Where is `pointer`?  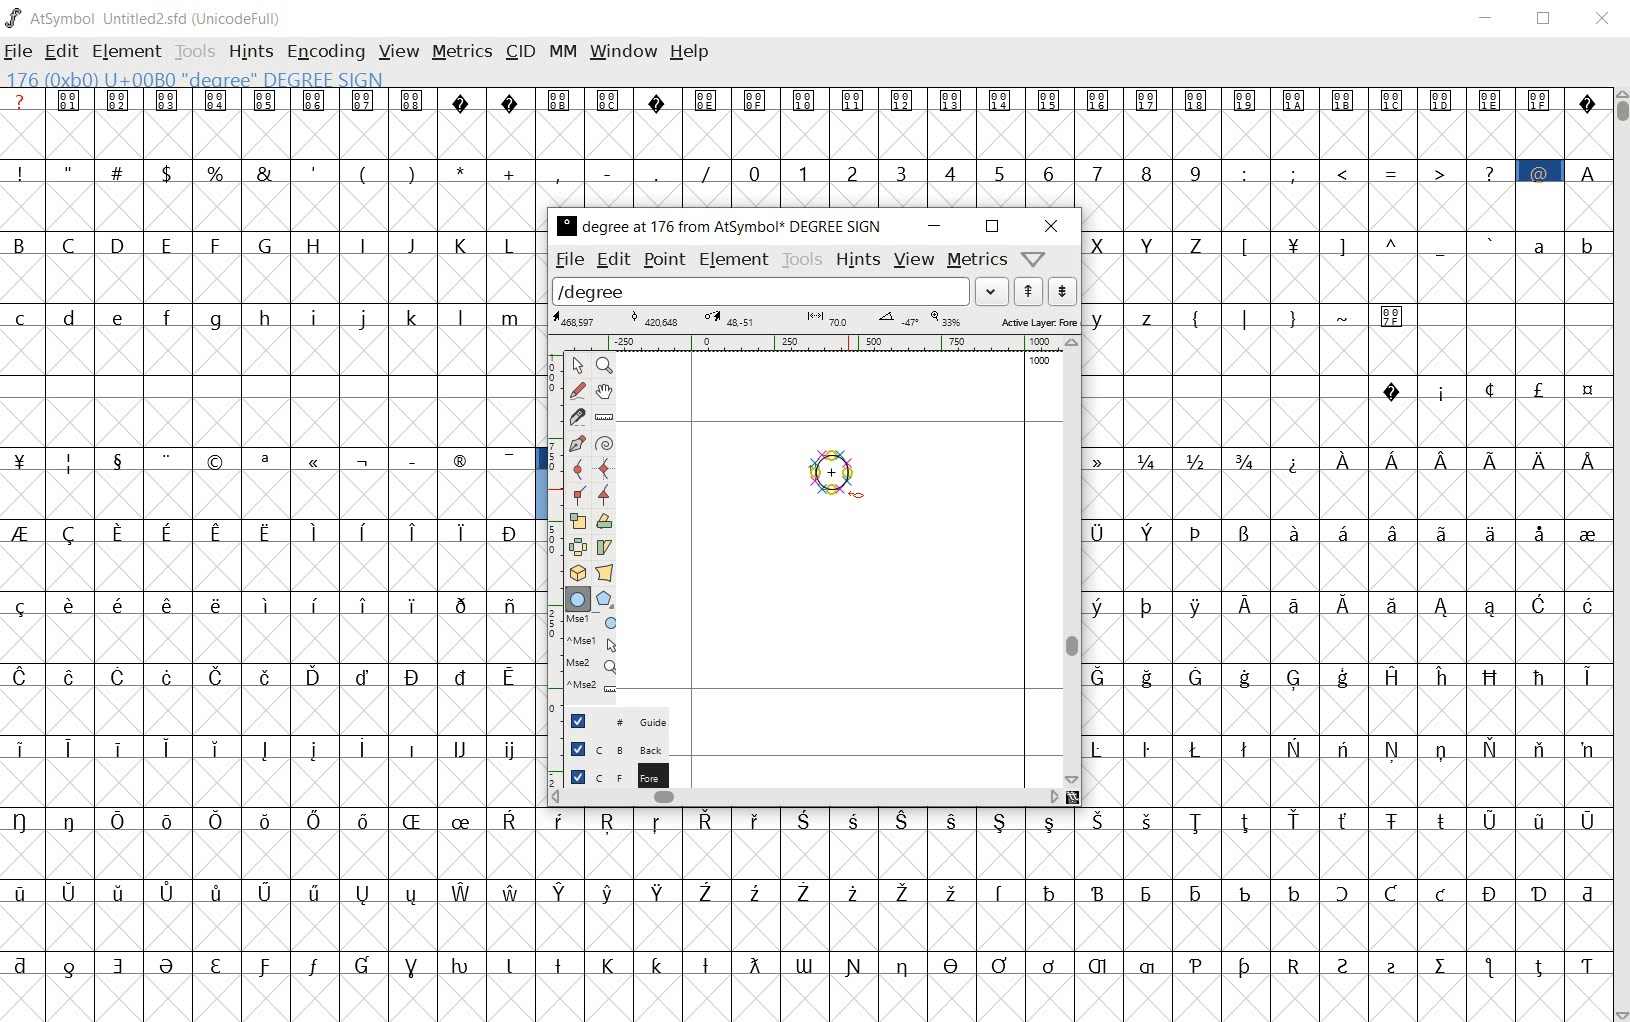 pointer is located at coordinates (577, 365).